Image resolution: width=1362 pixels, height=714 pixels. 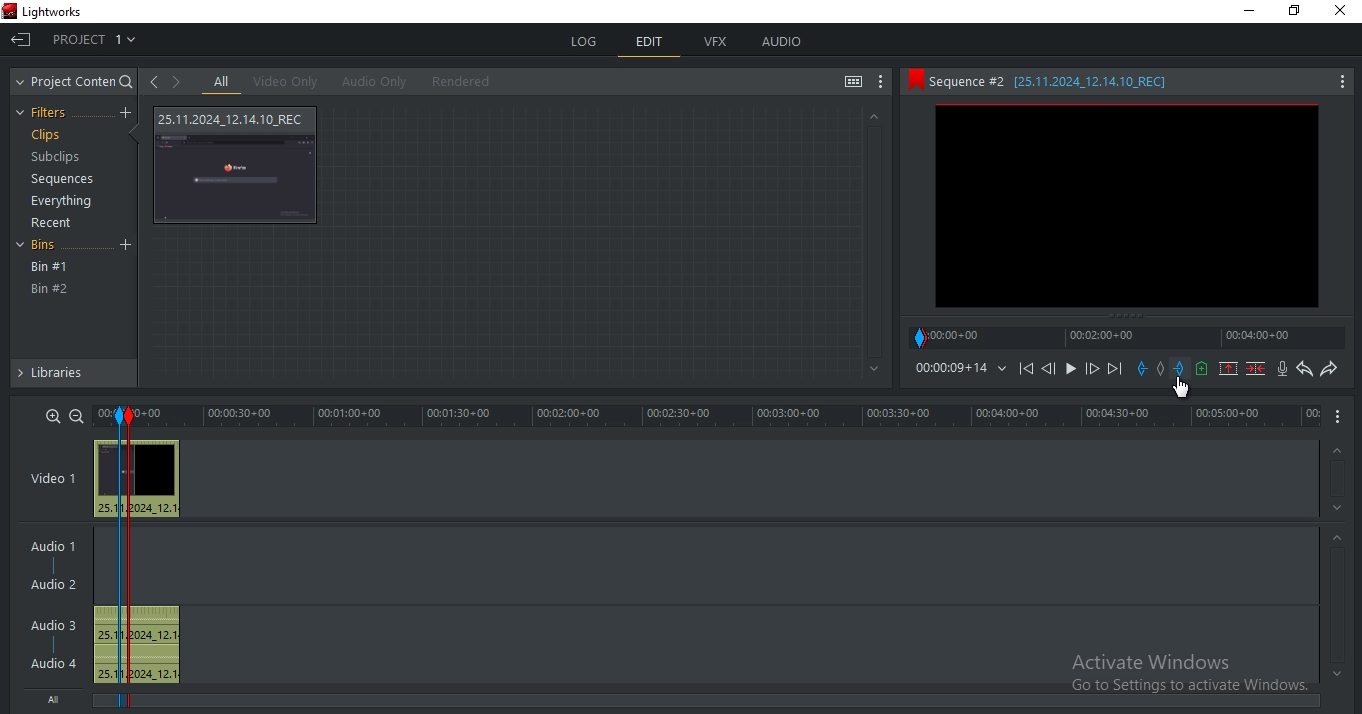 I want to click on More Options, so click(x=1342, y=417).